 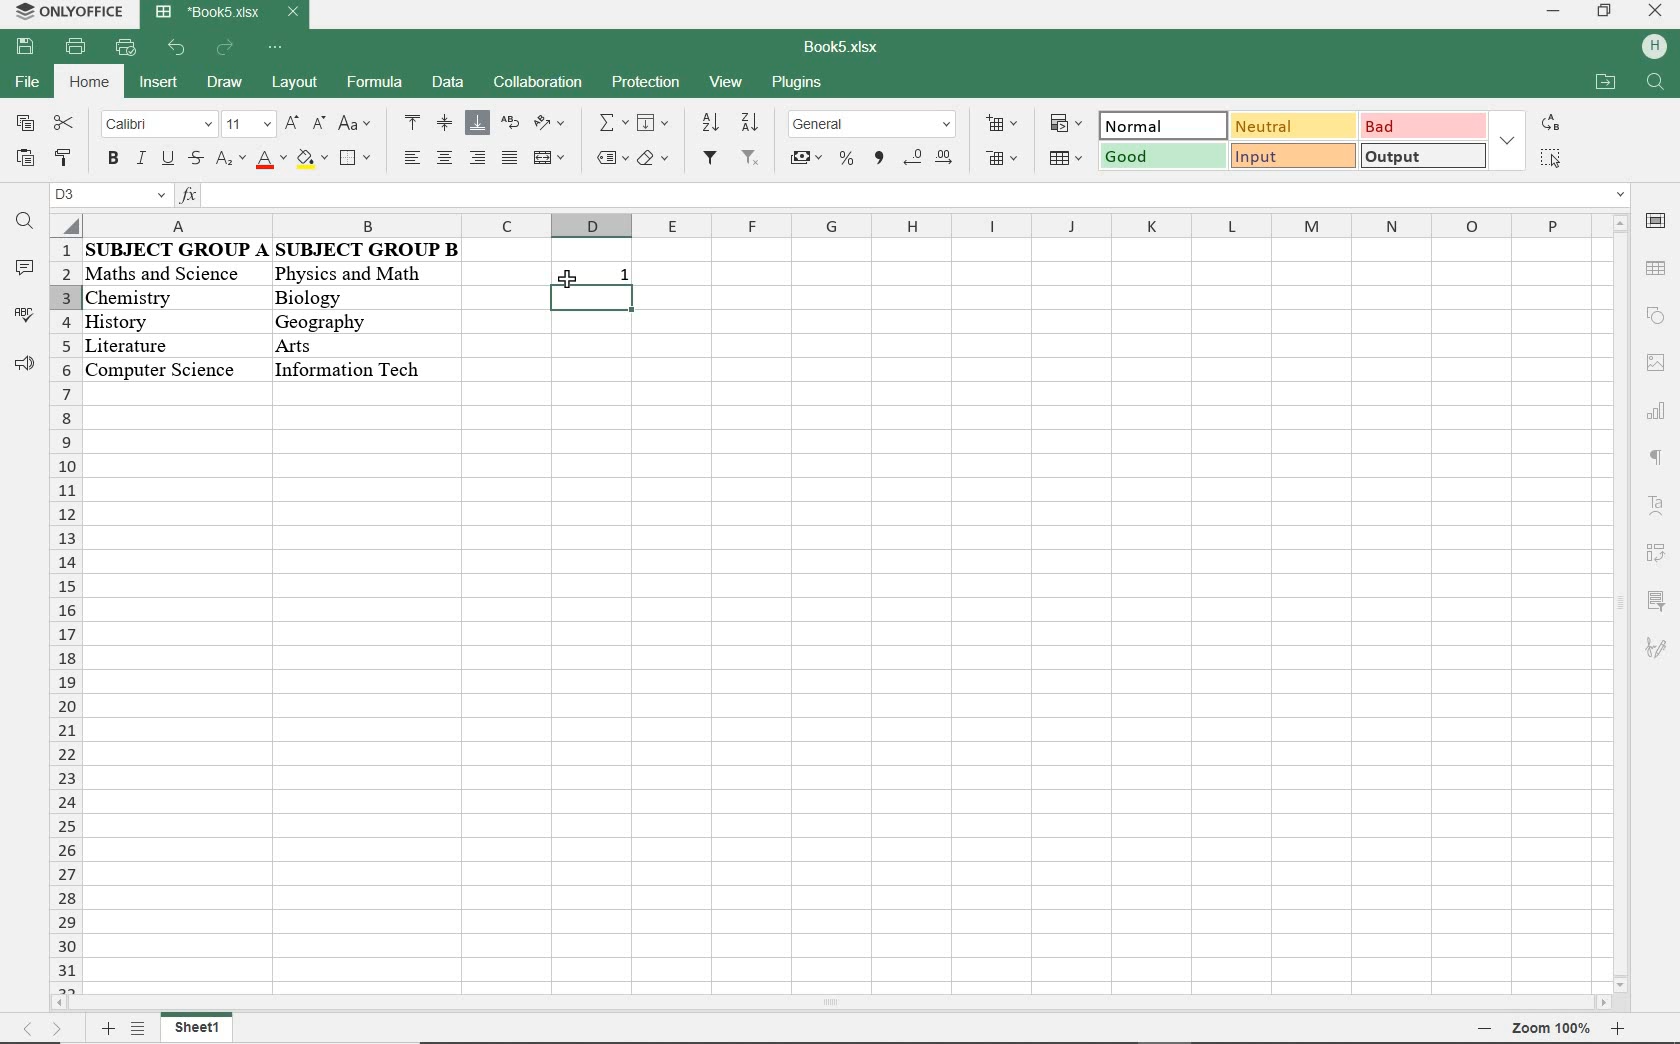 What do you see at coordinates (352, 369) in the screenshot?
I see `` at bounding box center [352, 369].